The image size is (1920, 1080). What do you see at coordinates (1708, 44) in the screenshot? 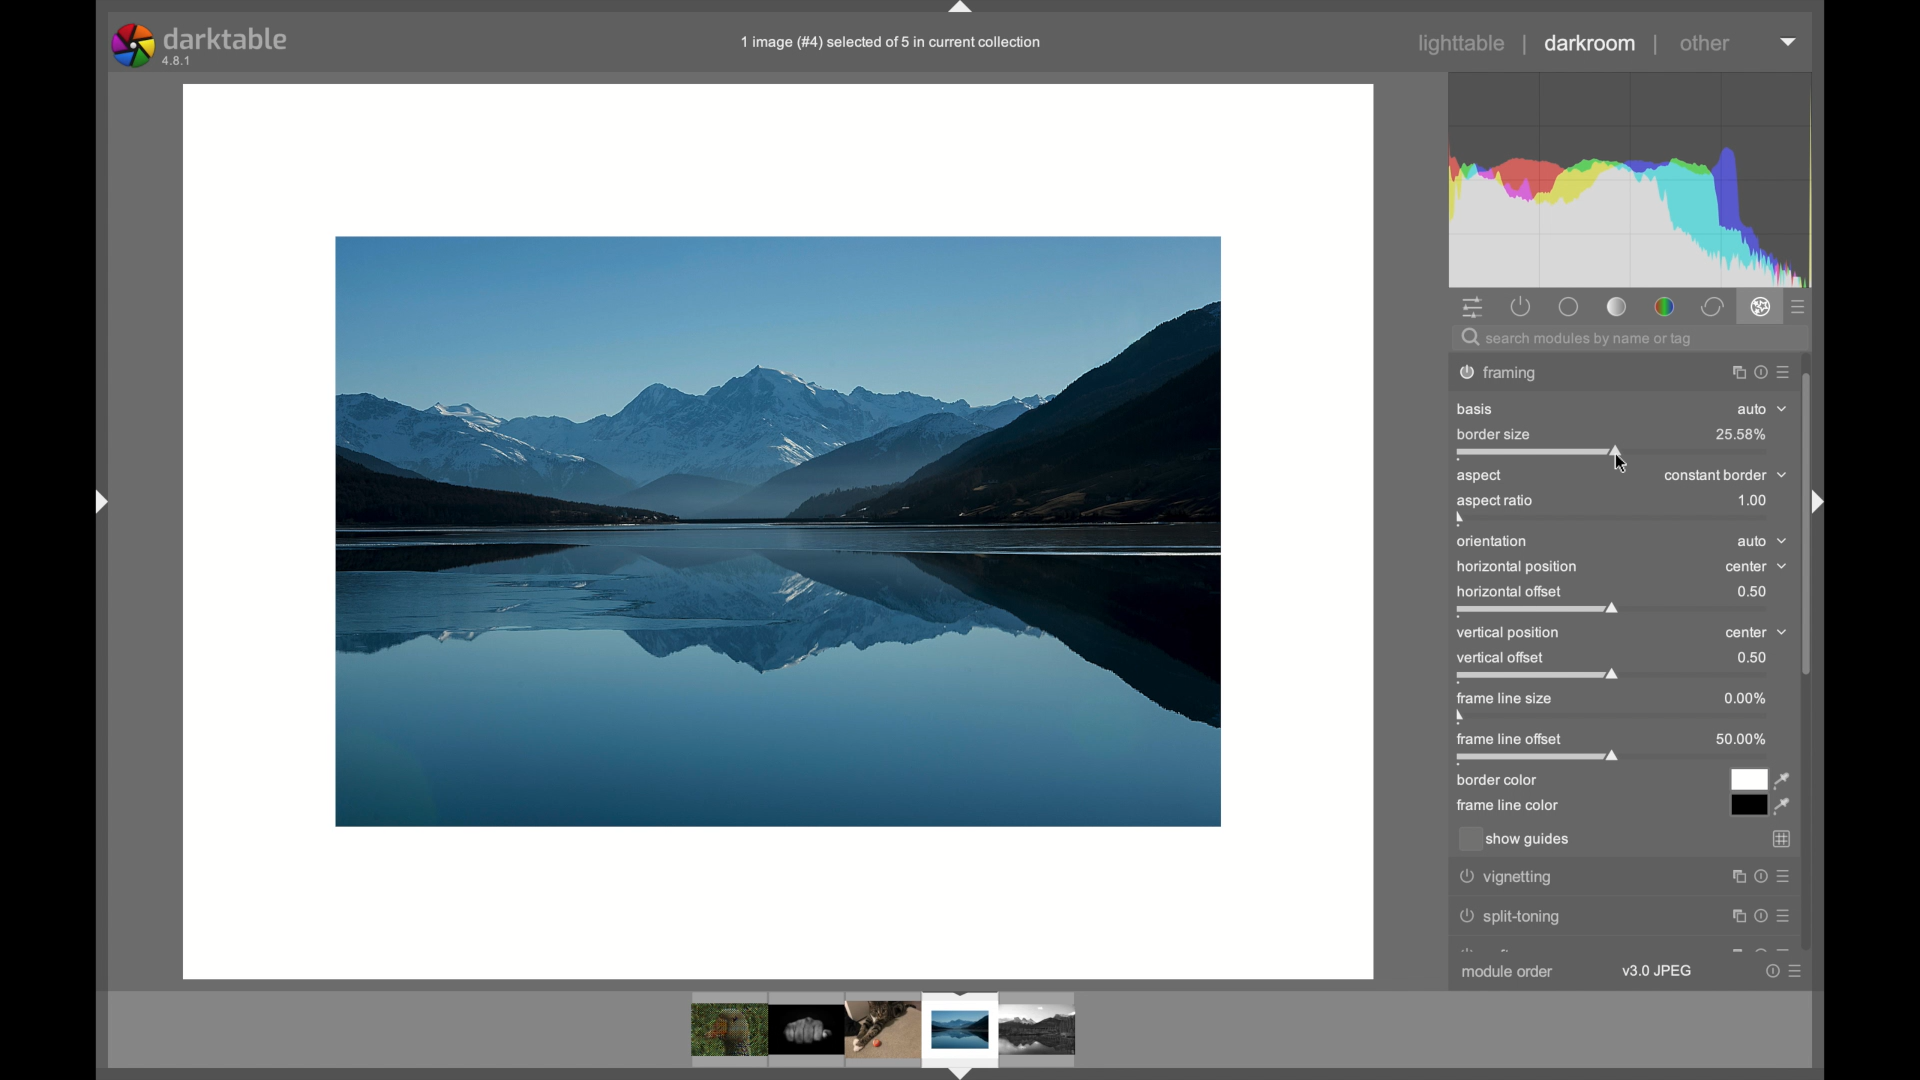
I see `other` at bounding box center [1708, 44].